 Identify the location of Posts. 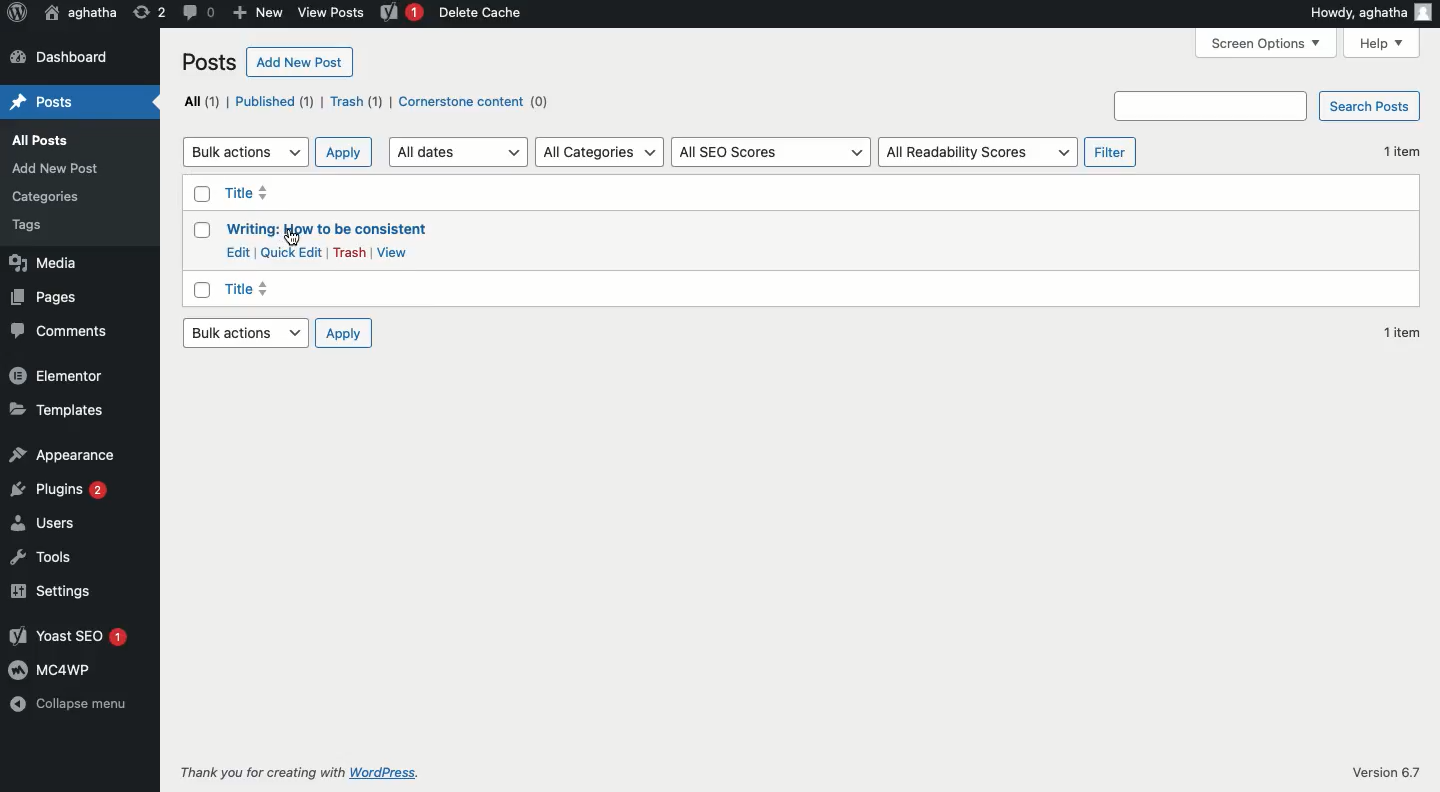
(206, 59).